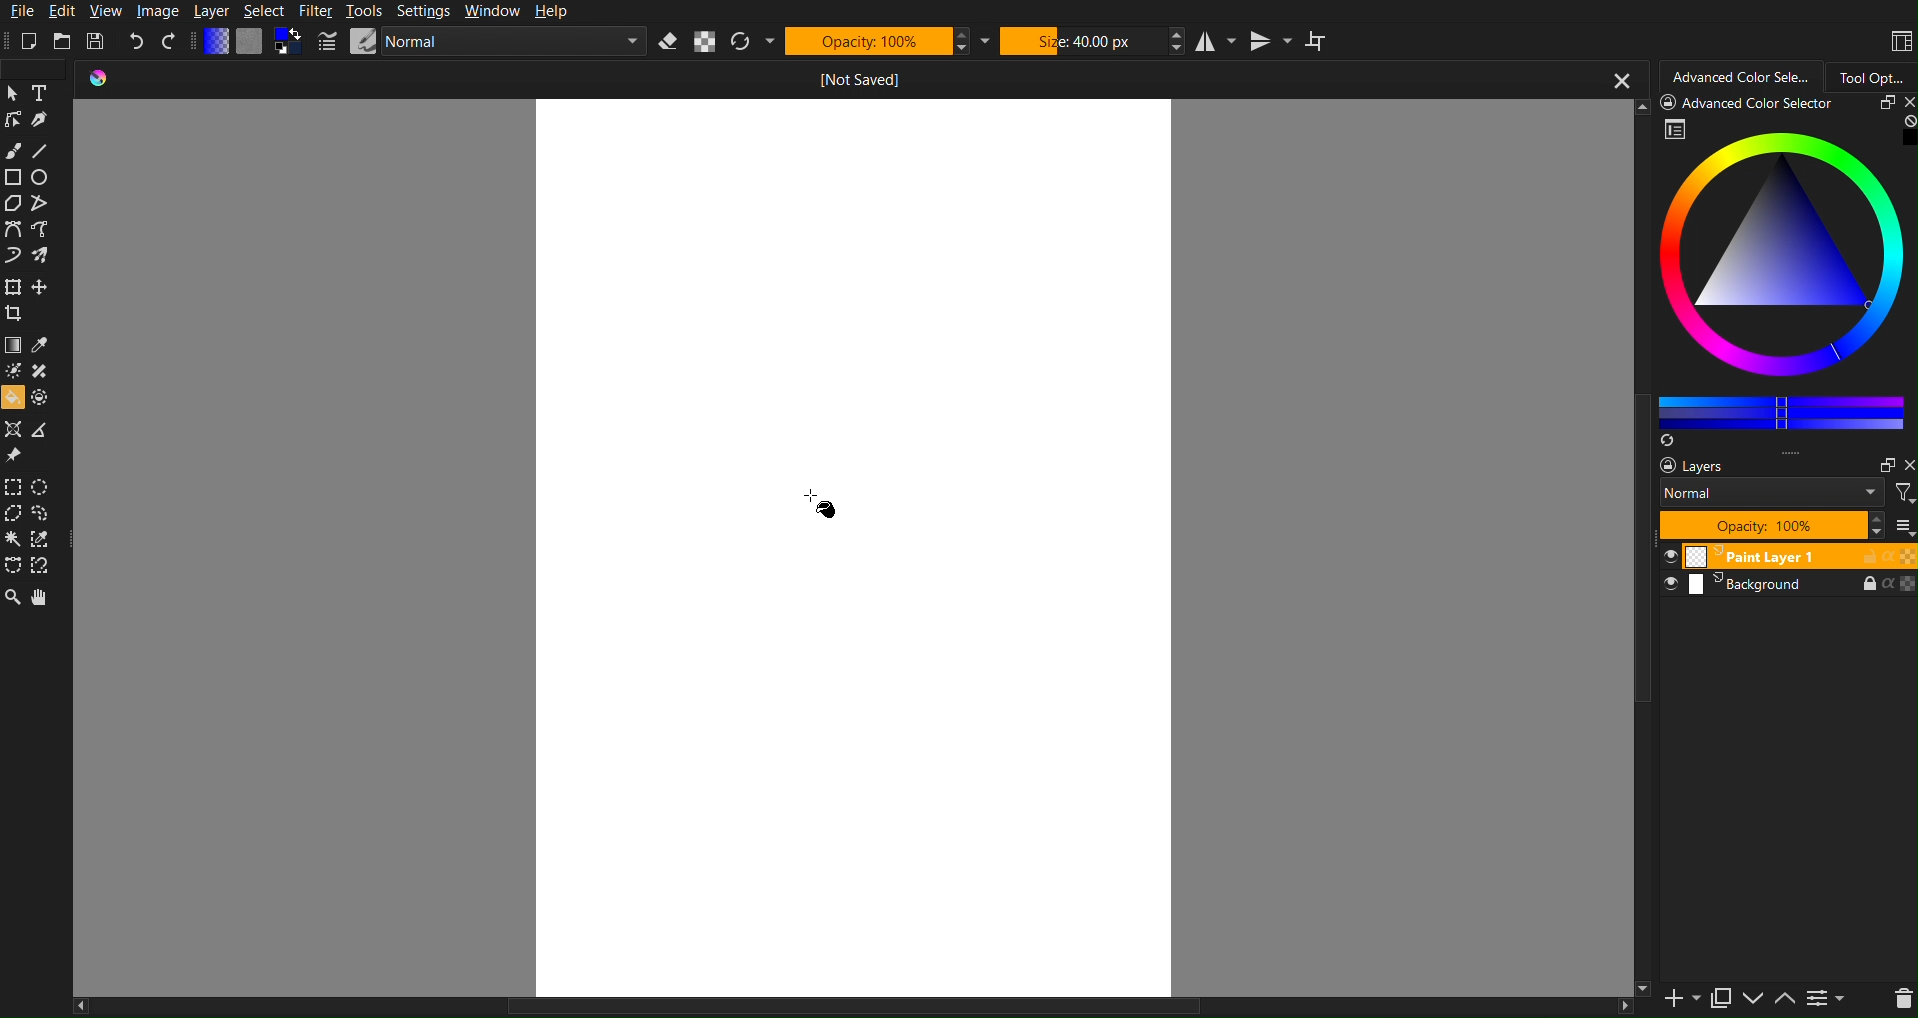 The height and width of the screenshot is (1018, 1918). What do you see at coordinates (45, 598) in the screenshot?
I see `Pan` at bounding box center [45, 598].